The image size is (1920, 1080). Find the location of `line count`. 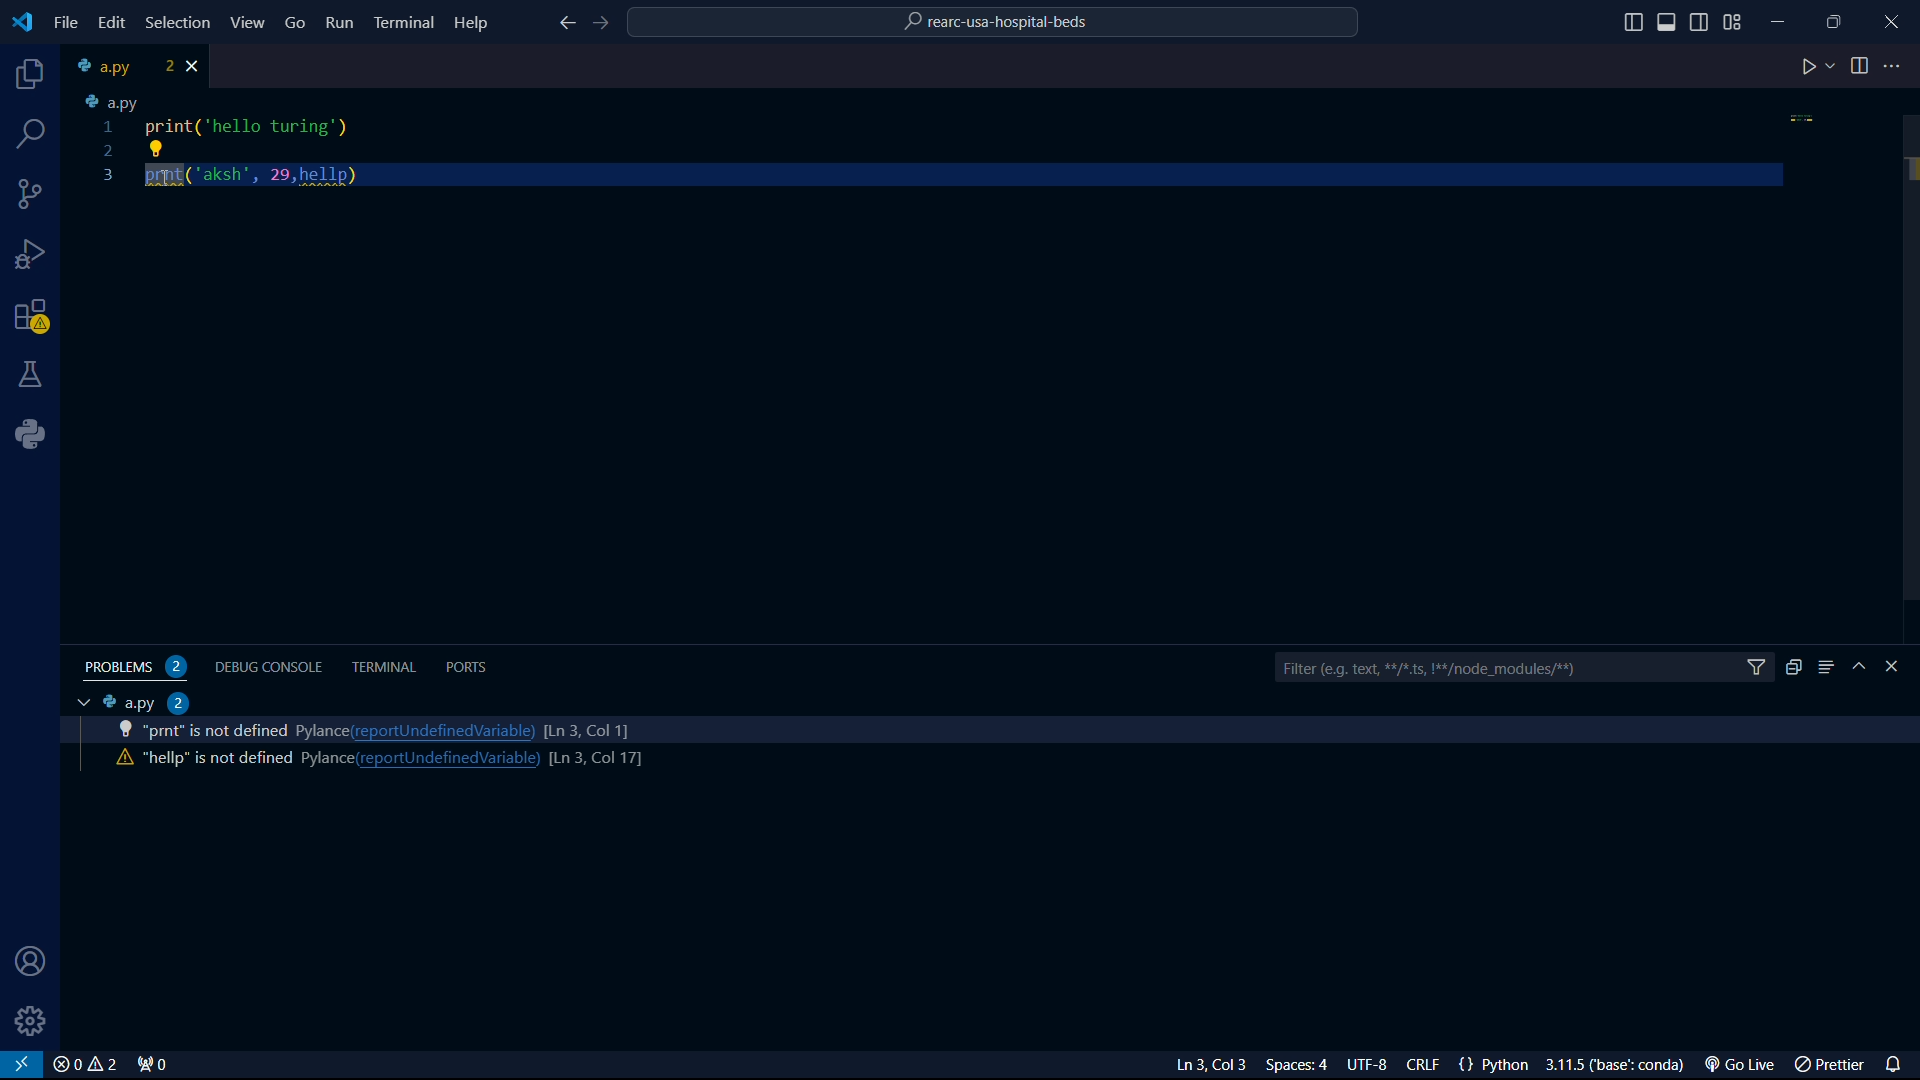

line count is located at coordinates (586, 728).